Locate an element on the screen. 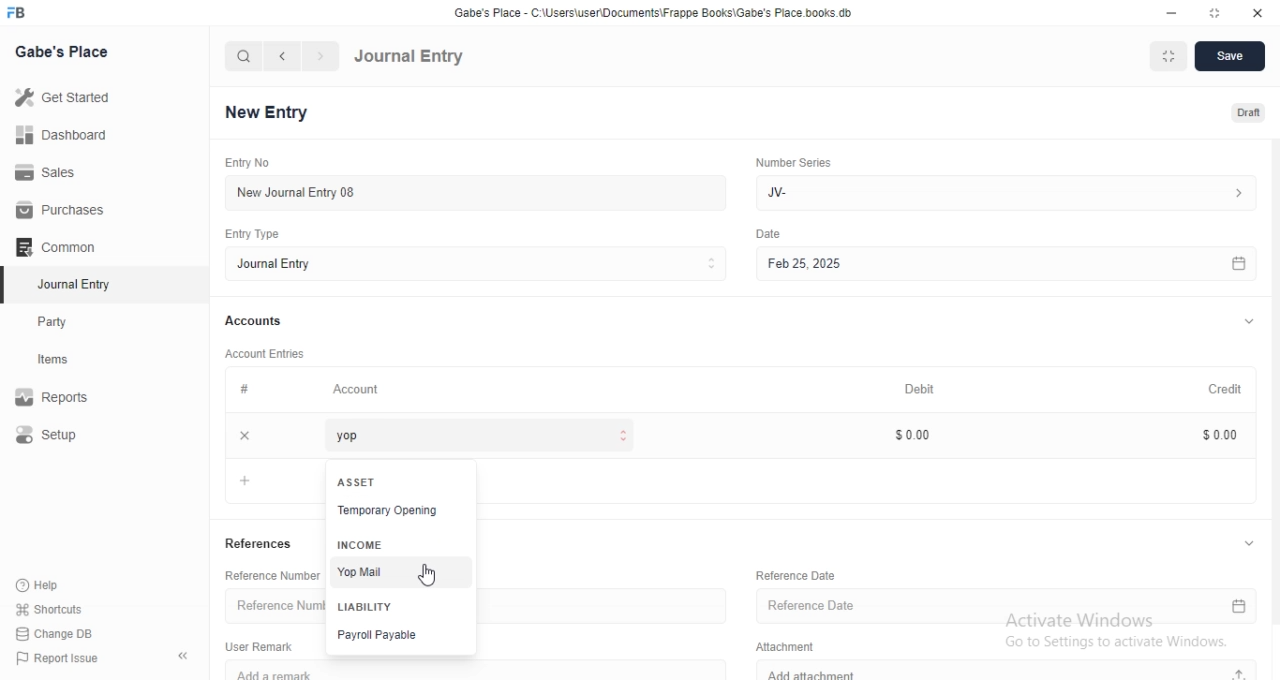 The width and height of the screenshot is (1280, 680). Attachment is located at coordinates (781, 647).